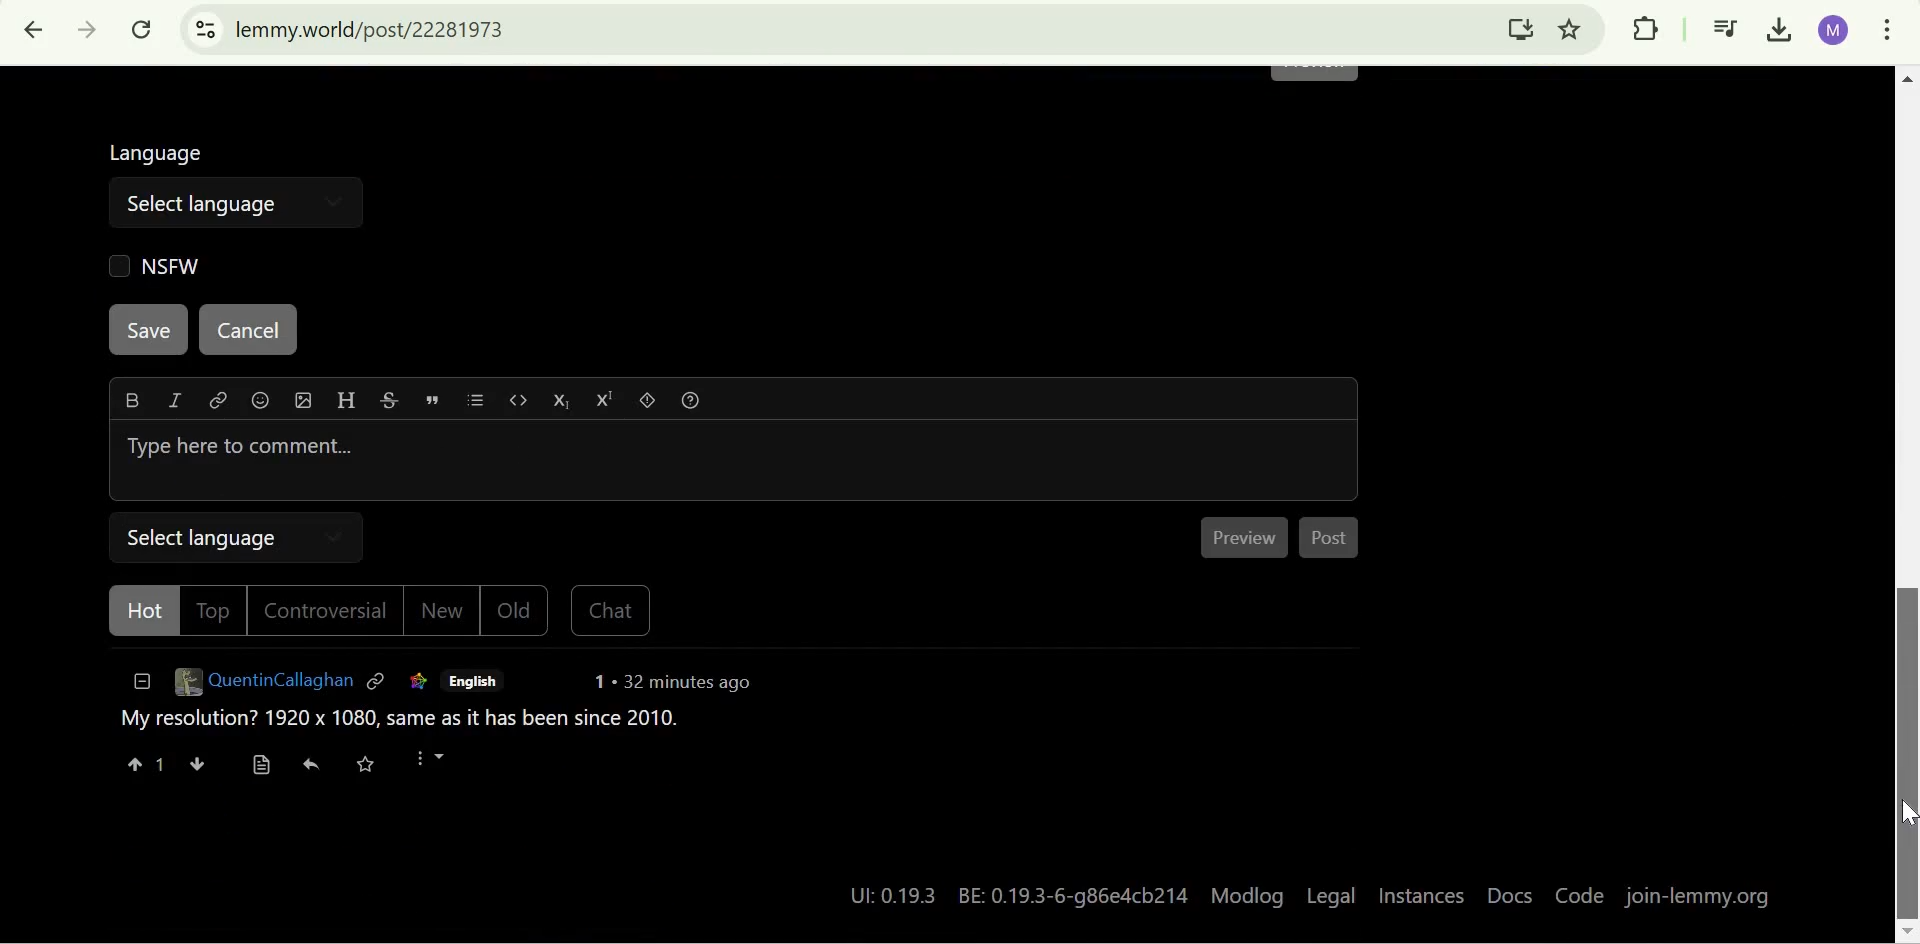 The width and height of the screenshot is (1920, 944). Describe the element at coordinates (674, 686) in the screenshot. I see `1 . 32 minutes ago` at that location.